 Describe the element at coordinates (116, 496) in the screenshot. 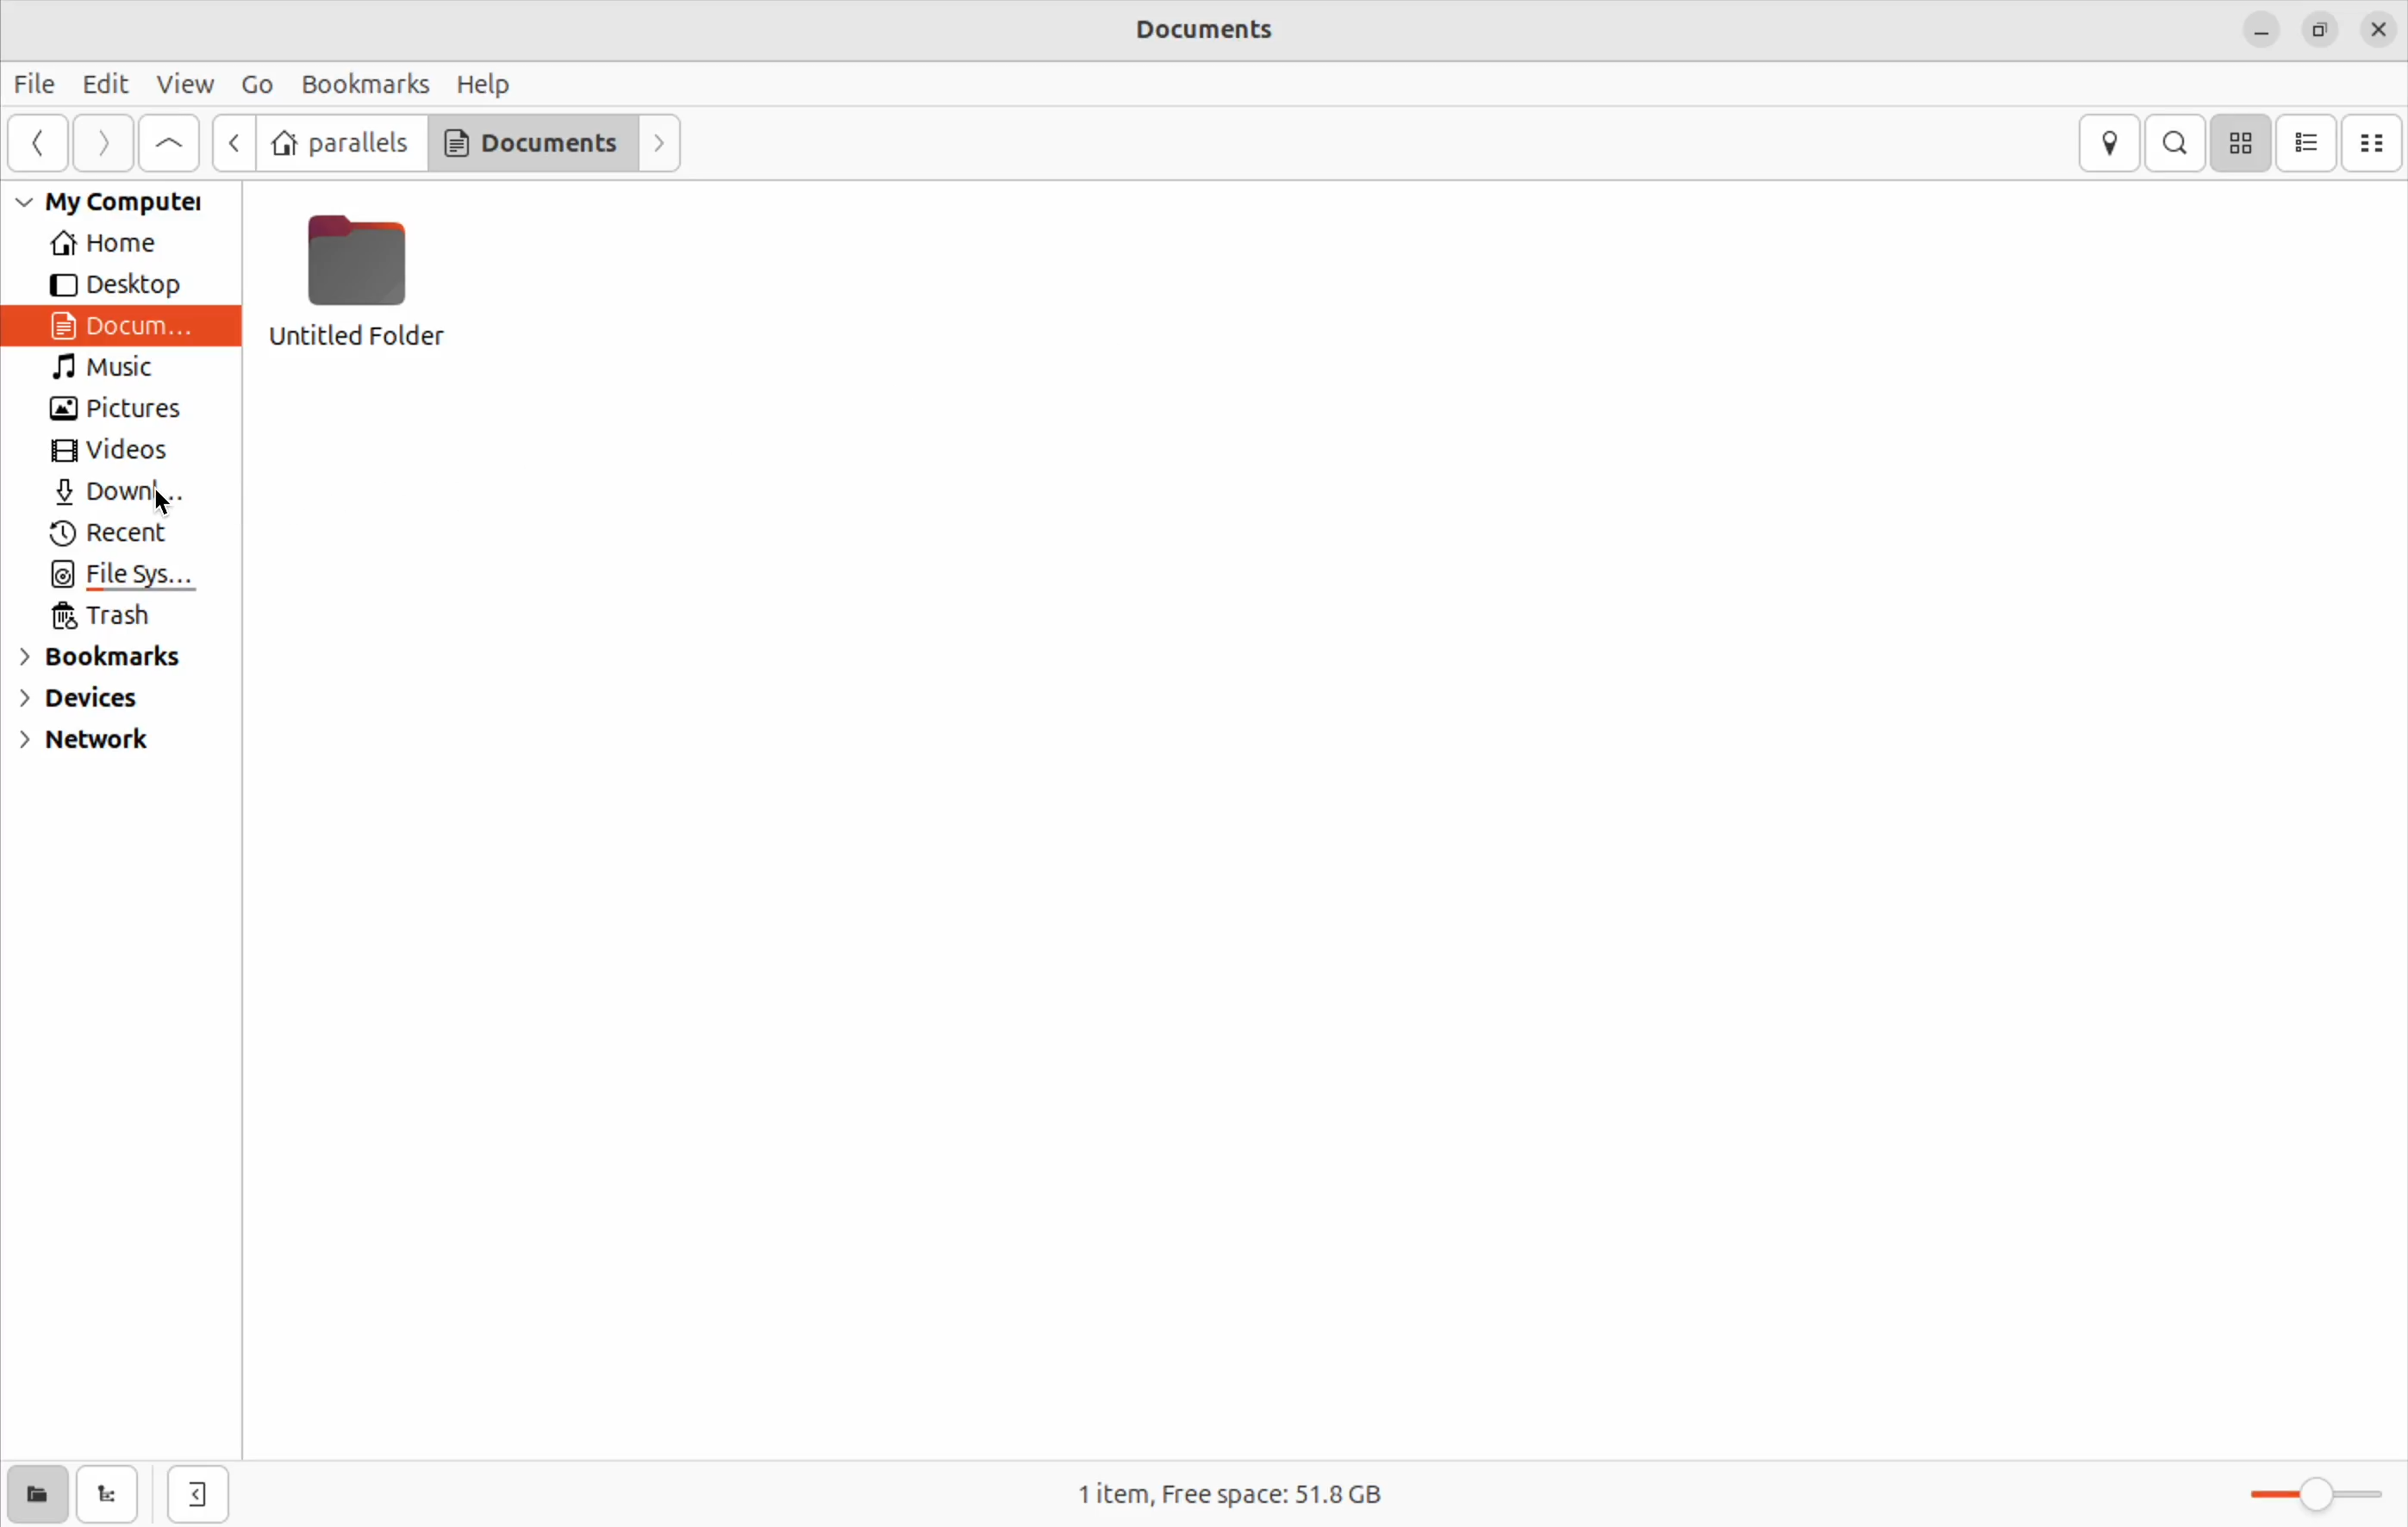

I see `Downloads` at that location.